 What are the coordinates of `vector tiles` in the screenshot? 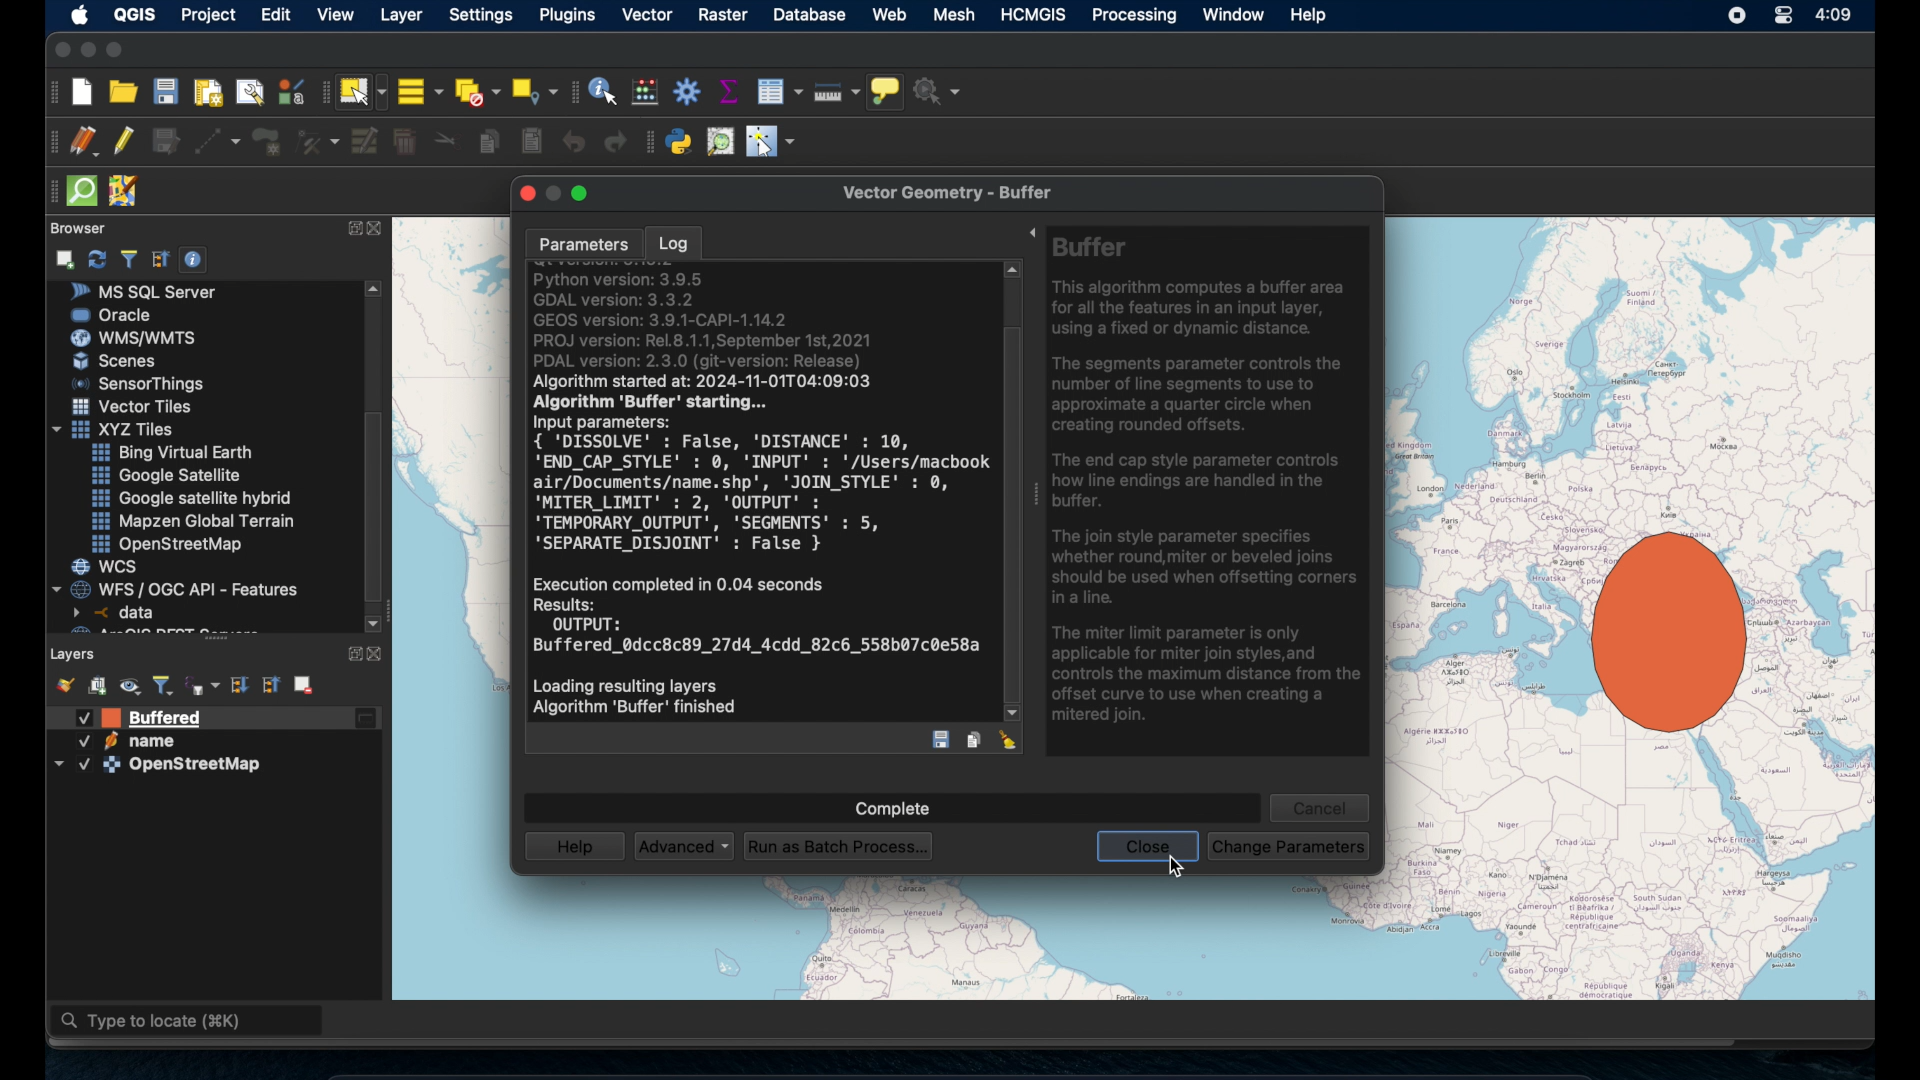 It's located at (133, 406).